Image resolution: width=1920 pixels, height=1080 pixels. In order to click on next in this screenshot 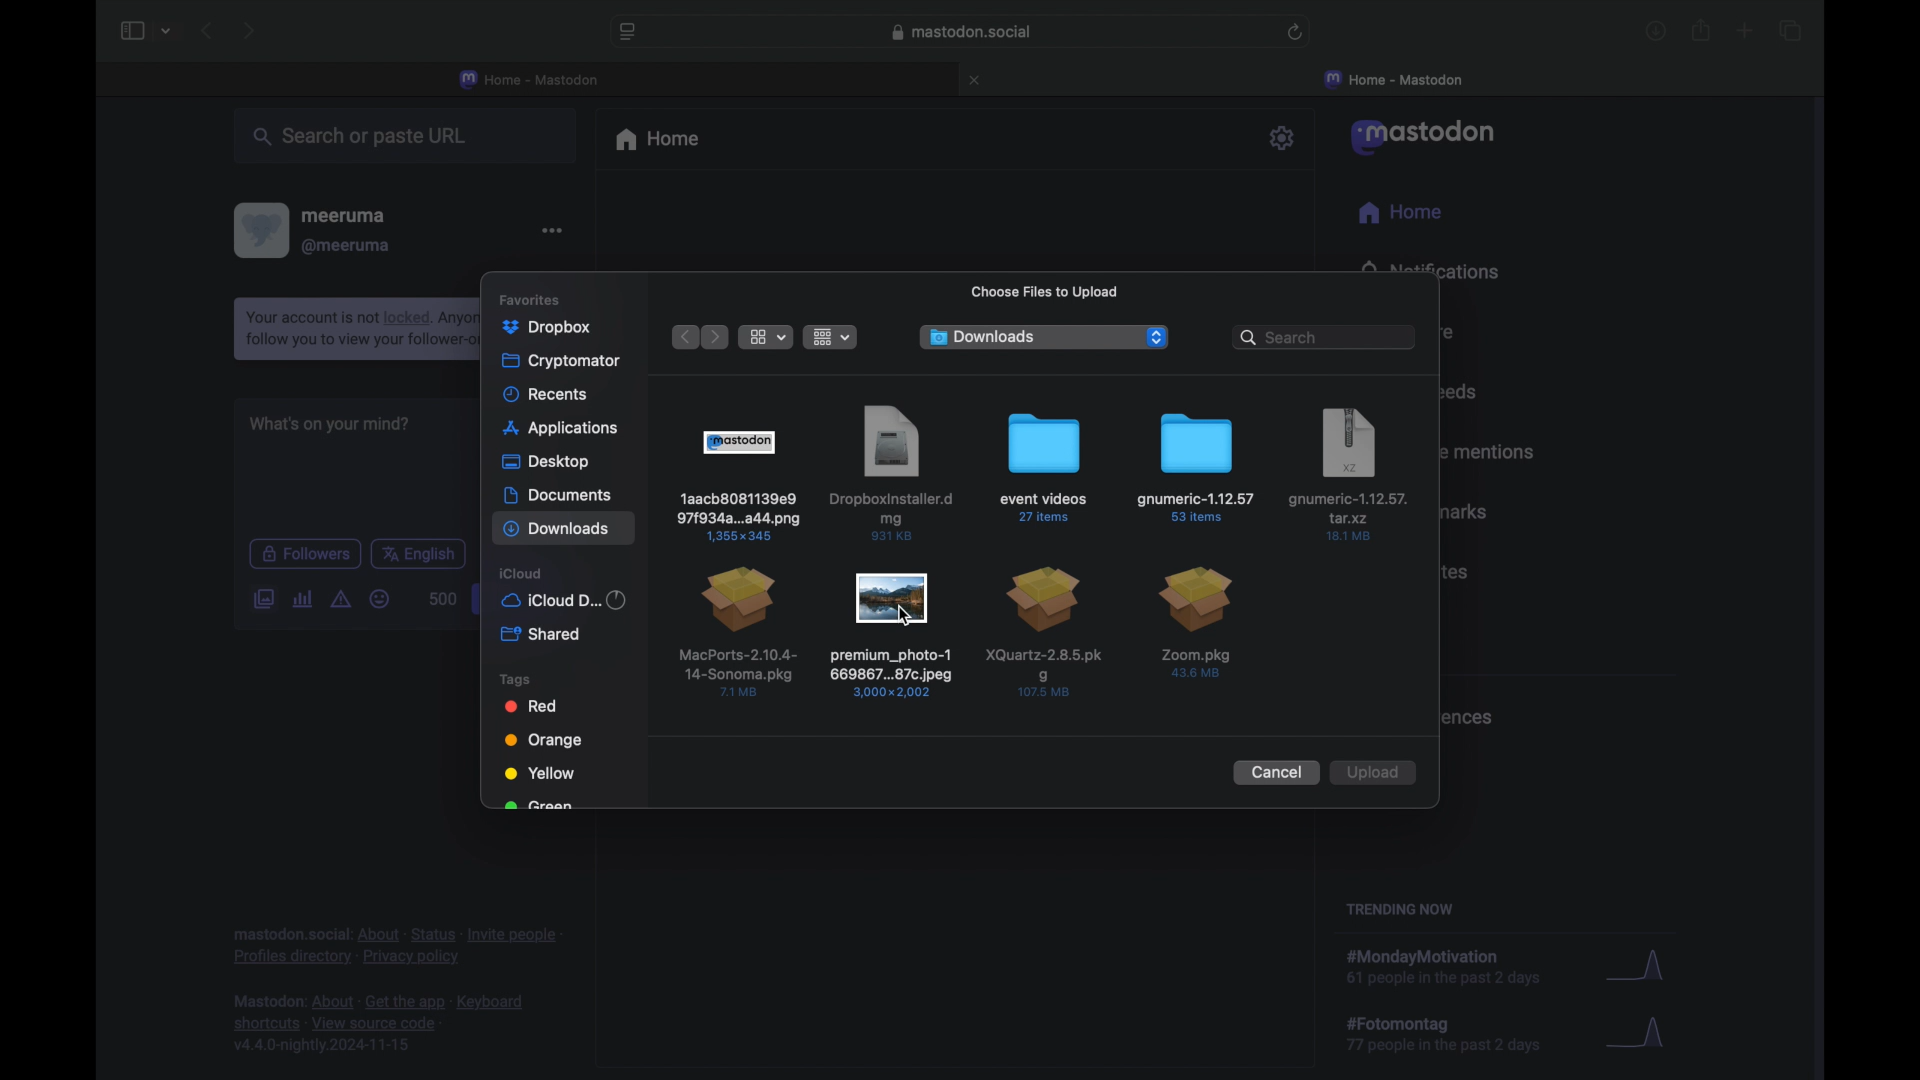, I will do `click(251, 30)`.